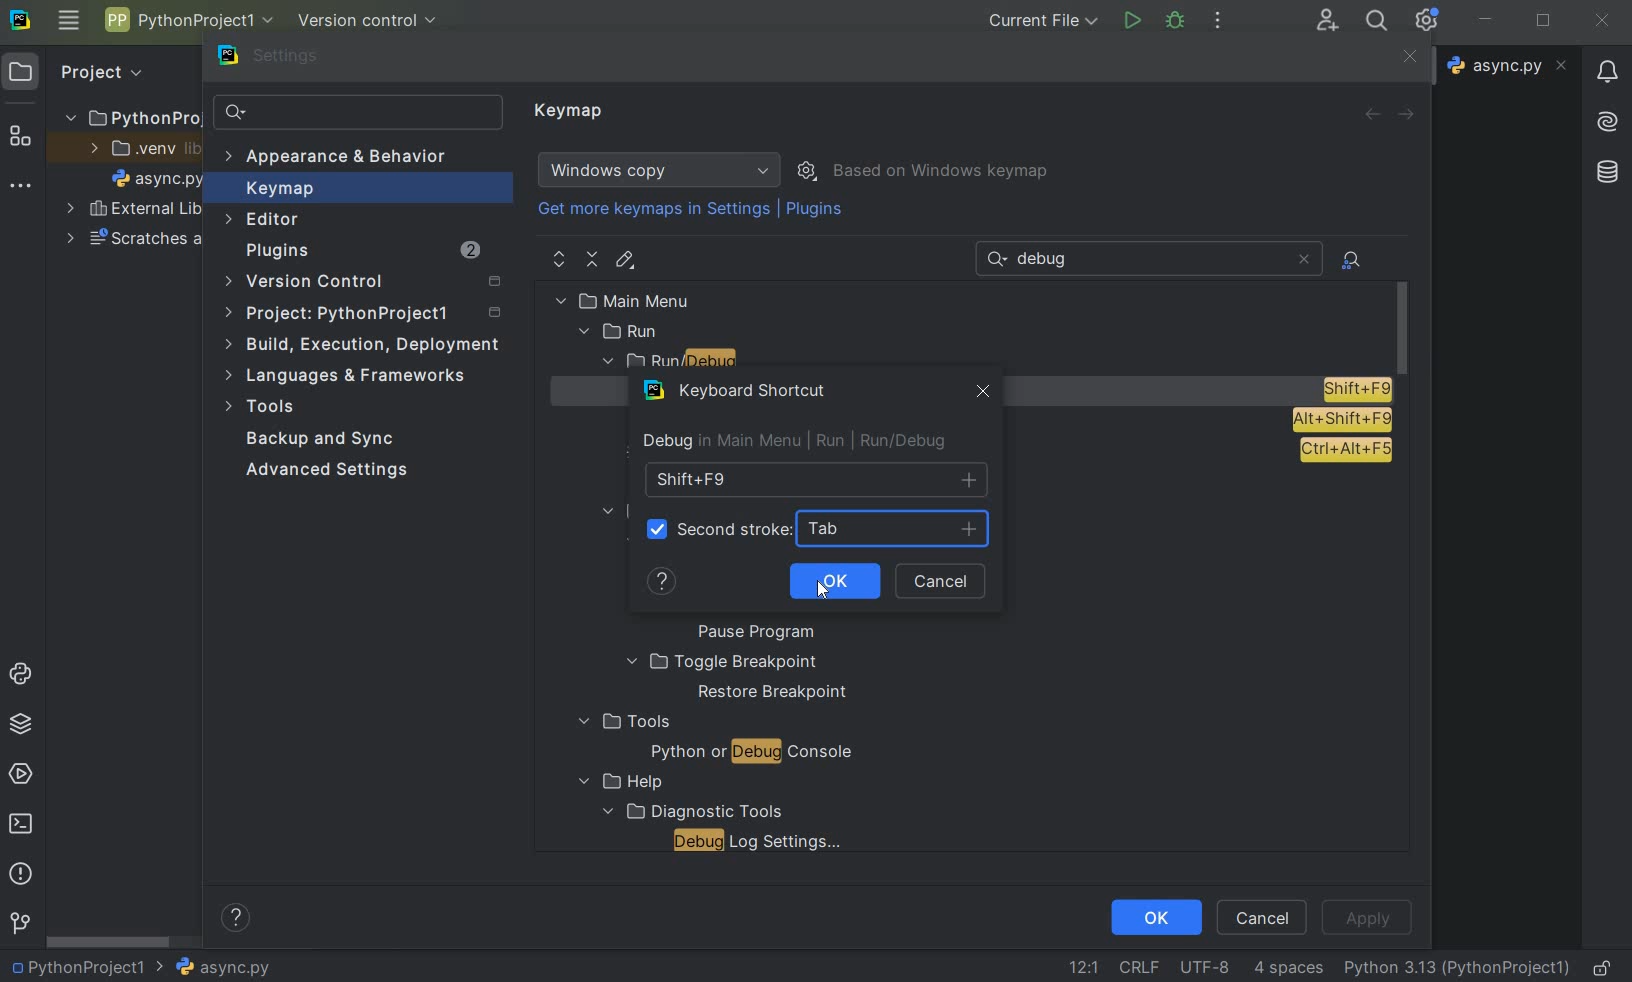  I want to click on search everywhere, so click(1373, 23).